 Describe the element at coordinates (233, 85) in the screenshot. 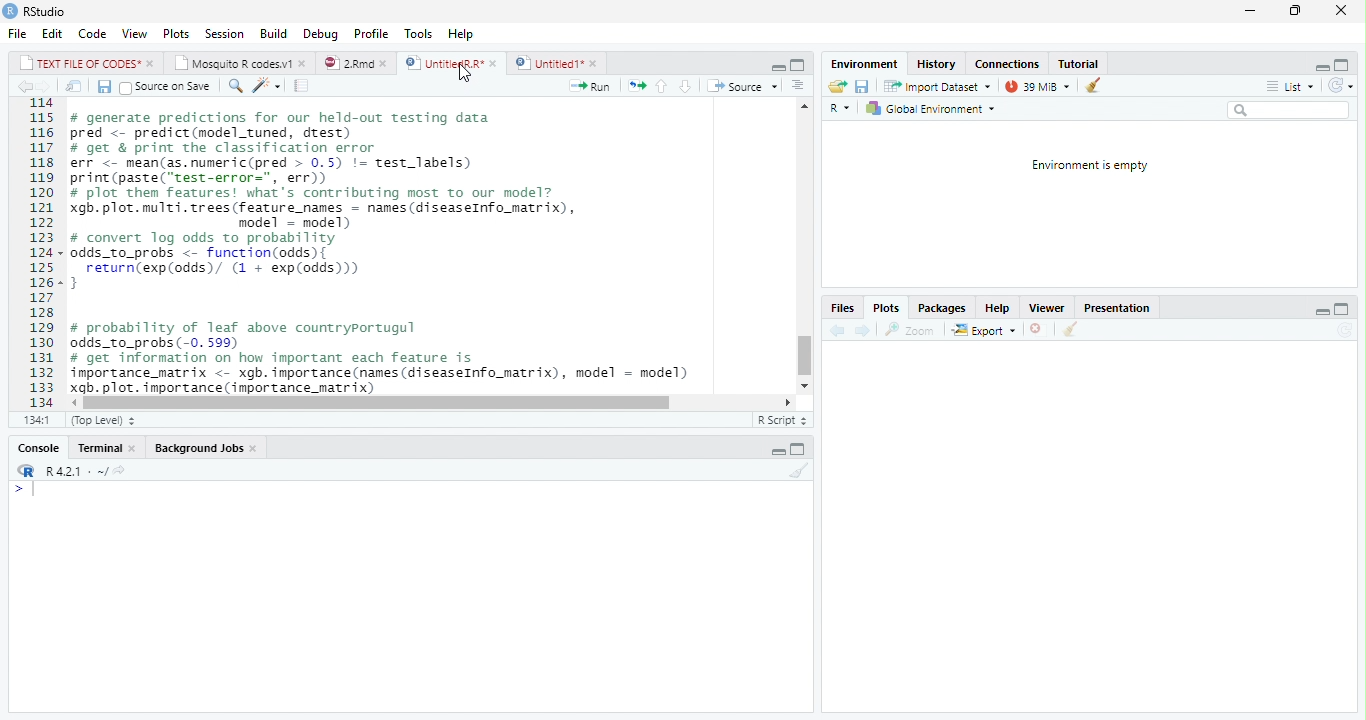

I see `Find/Replace` at that location.